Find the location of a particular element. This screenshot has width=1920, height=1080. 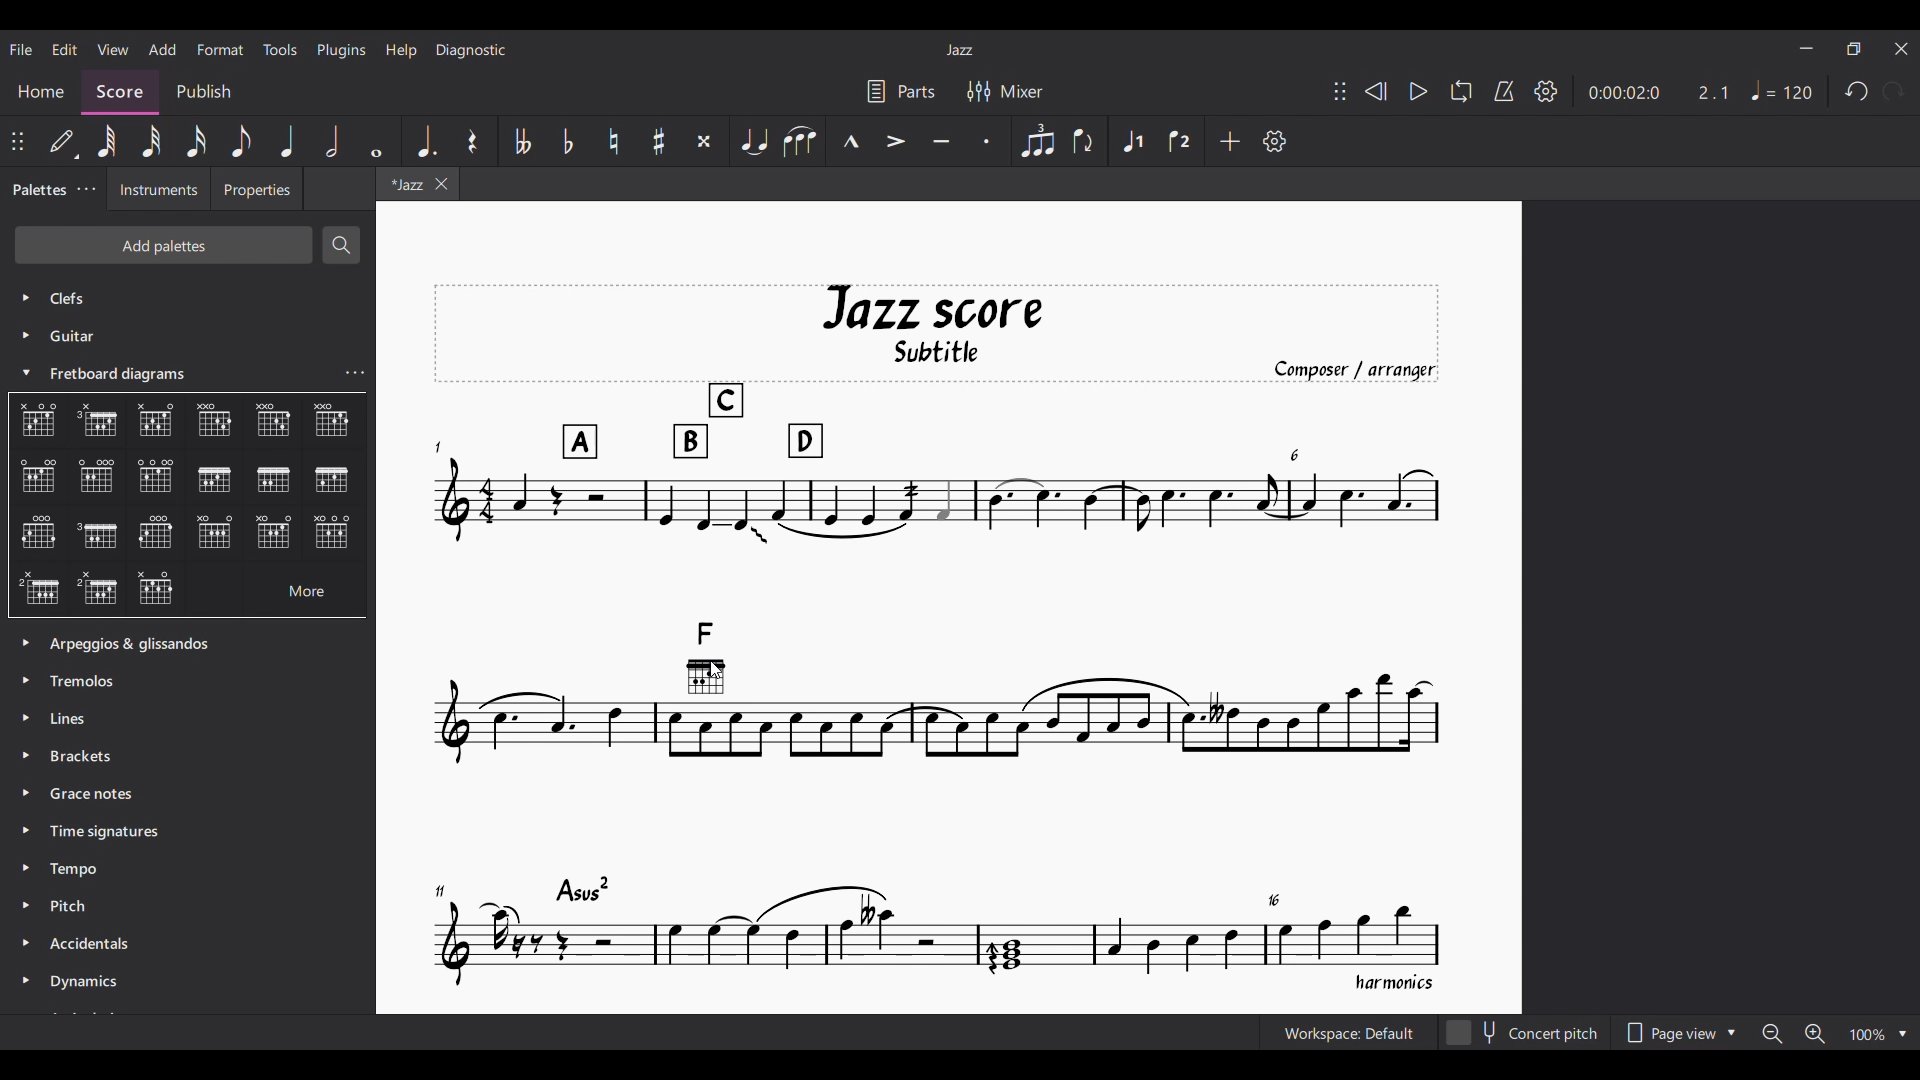

Chart 18 is located at coordinates (98, 590).